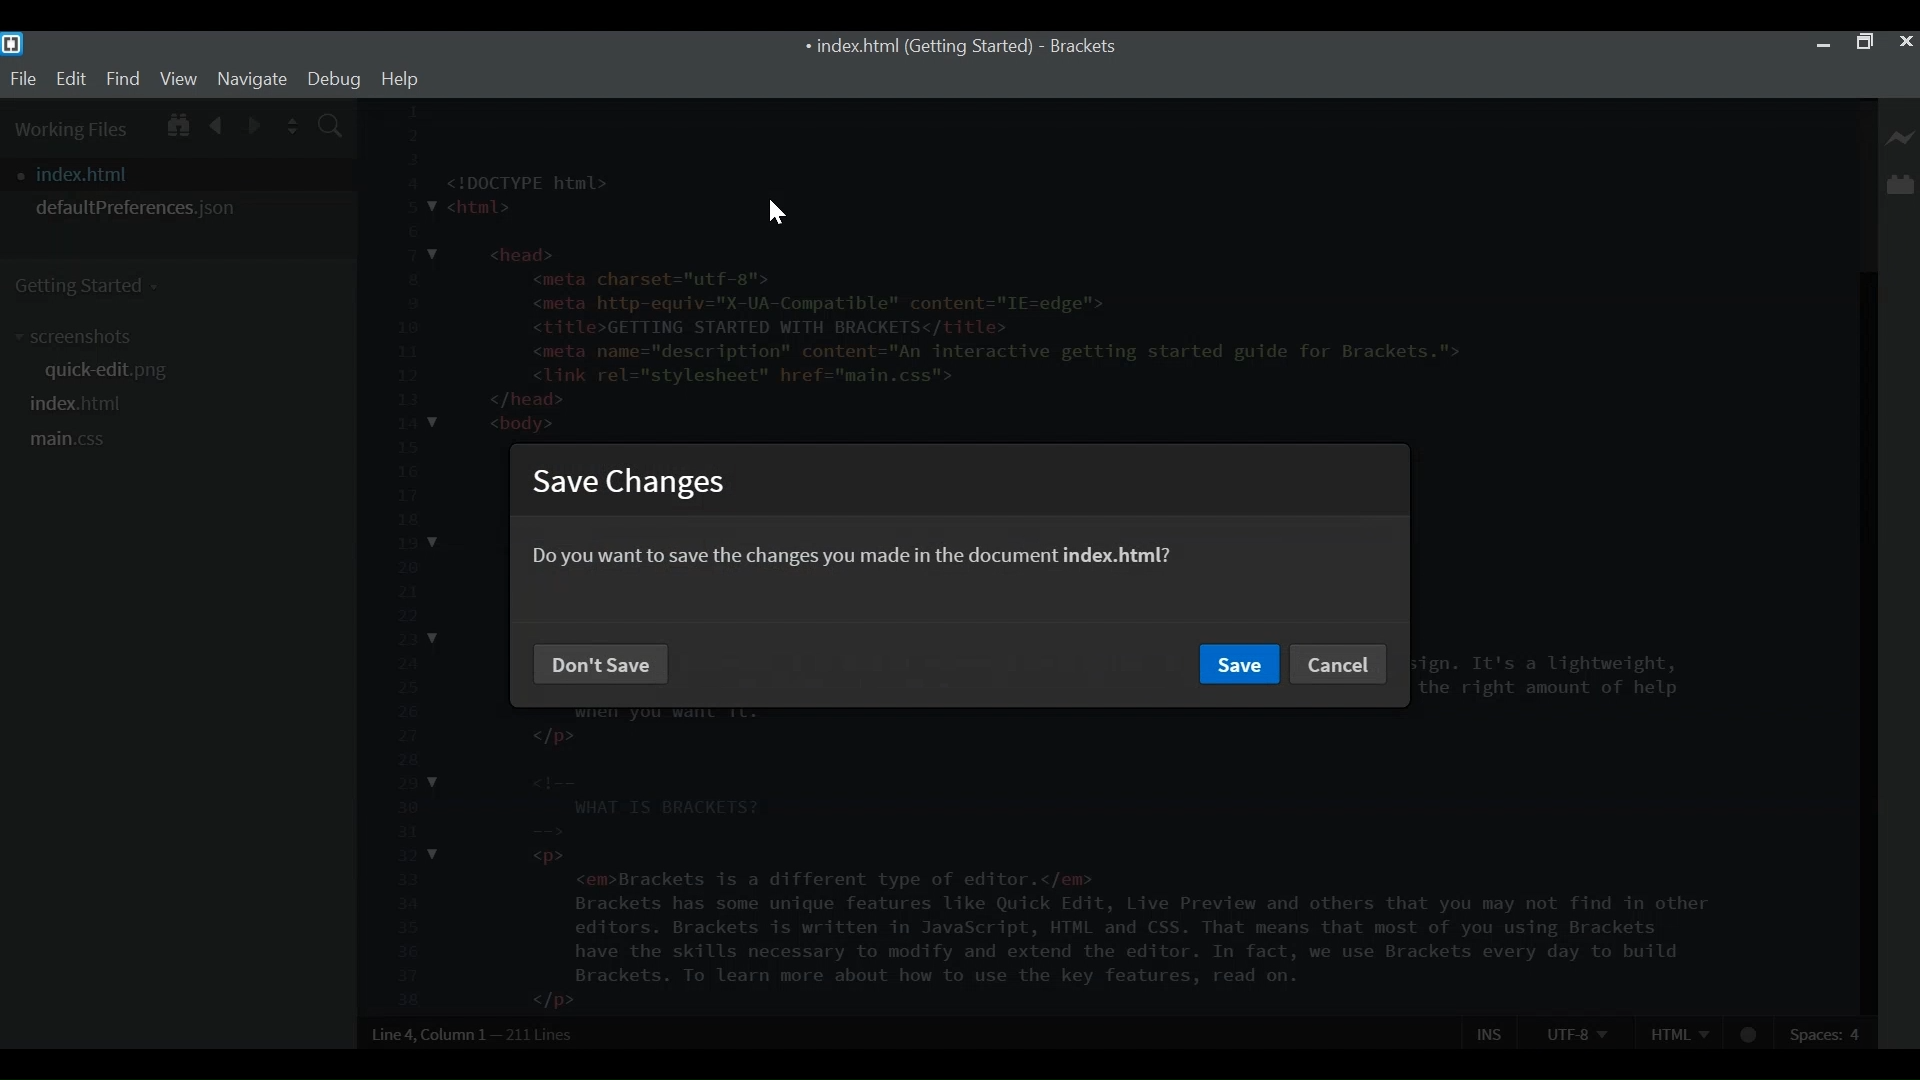  Describe the element at coordinates (79, 403) in the screenshot. I see `index.html` at that location.